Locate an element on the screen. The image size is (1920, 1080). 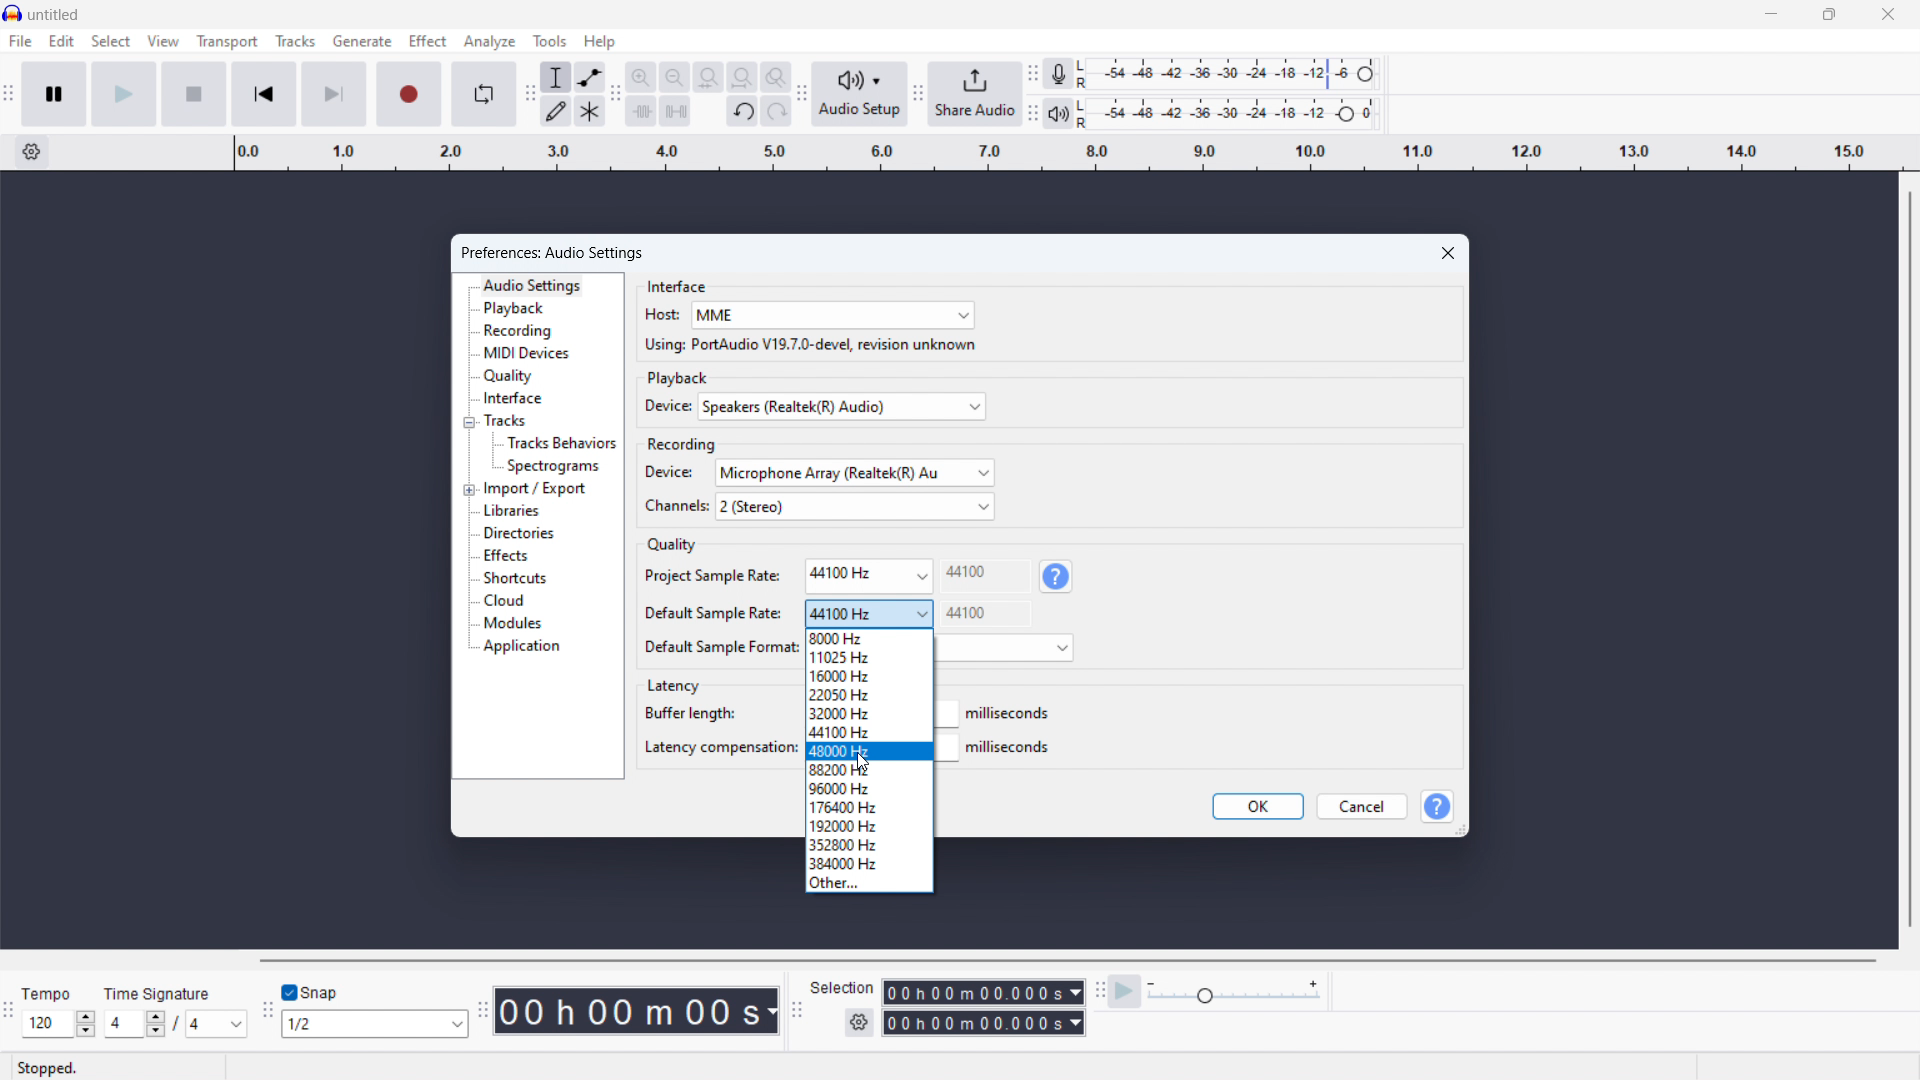
Selection is located at coordinates (845, 987).